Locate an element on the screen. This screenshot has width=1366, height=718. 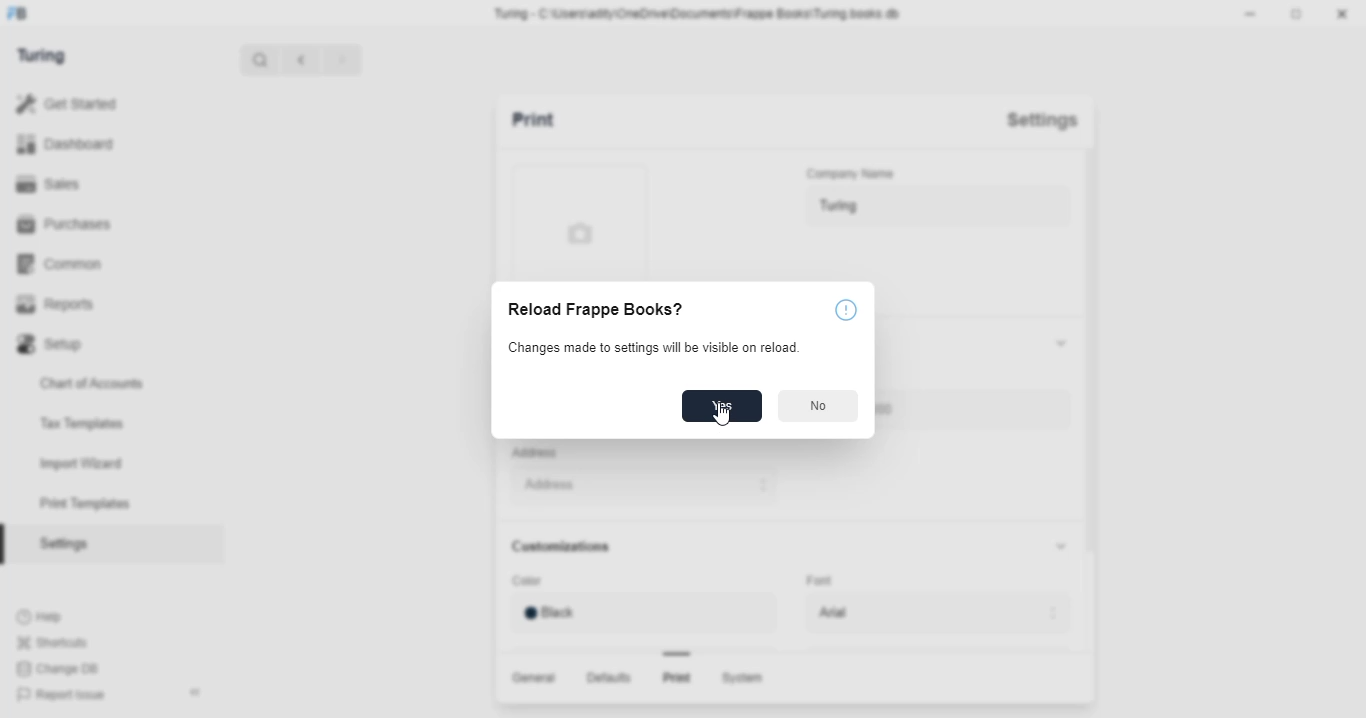
Shortcuts is located at coordinates (57, 642).